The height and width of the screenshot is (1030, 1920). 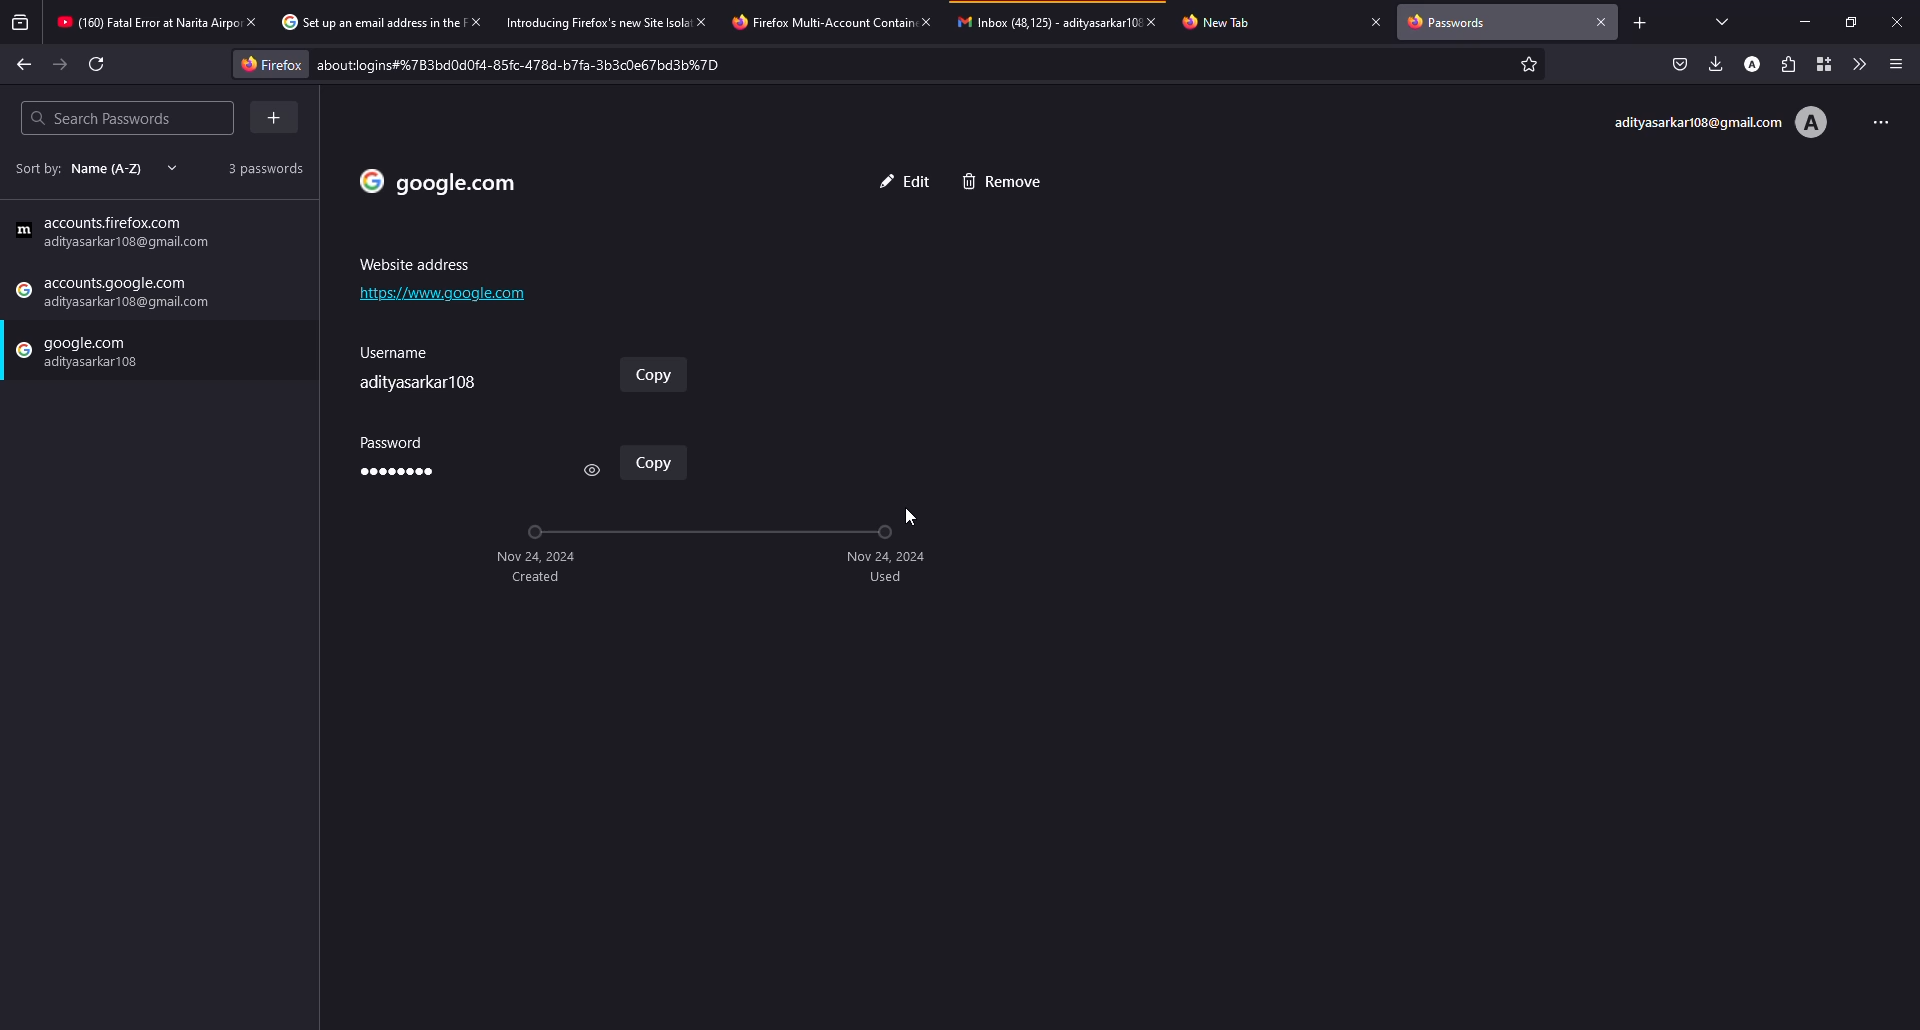 I want to click on add tab, so click(x=1639, y=22).